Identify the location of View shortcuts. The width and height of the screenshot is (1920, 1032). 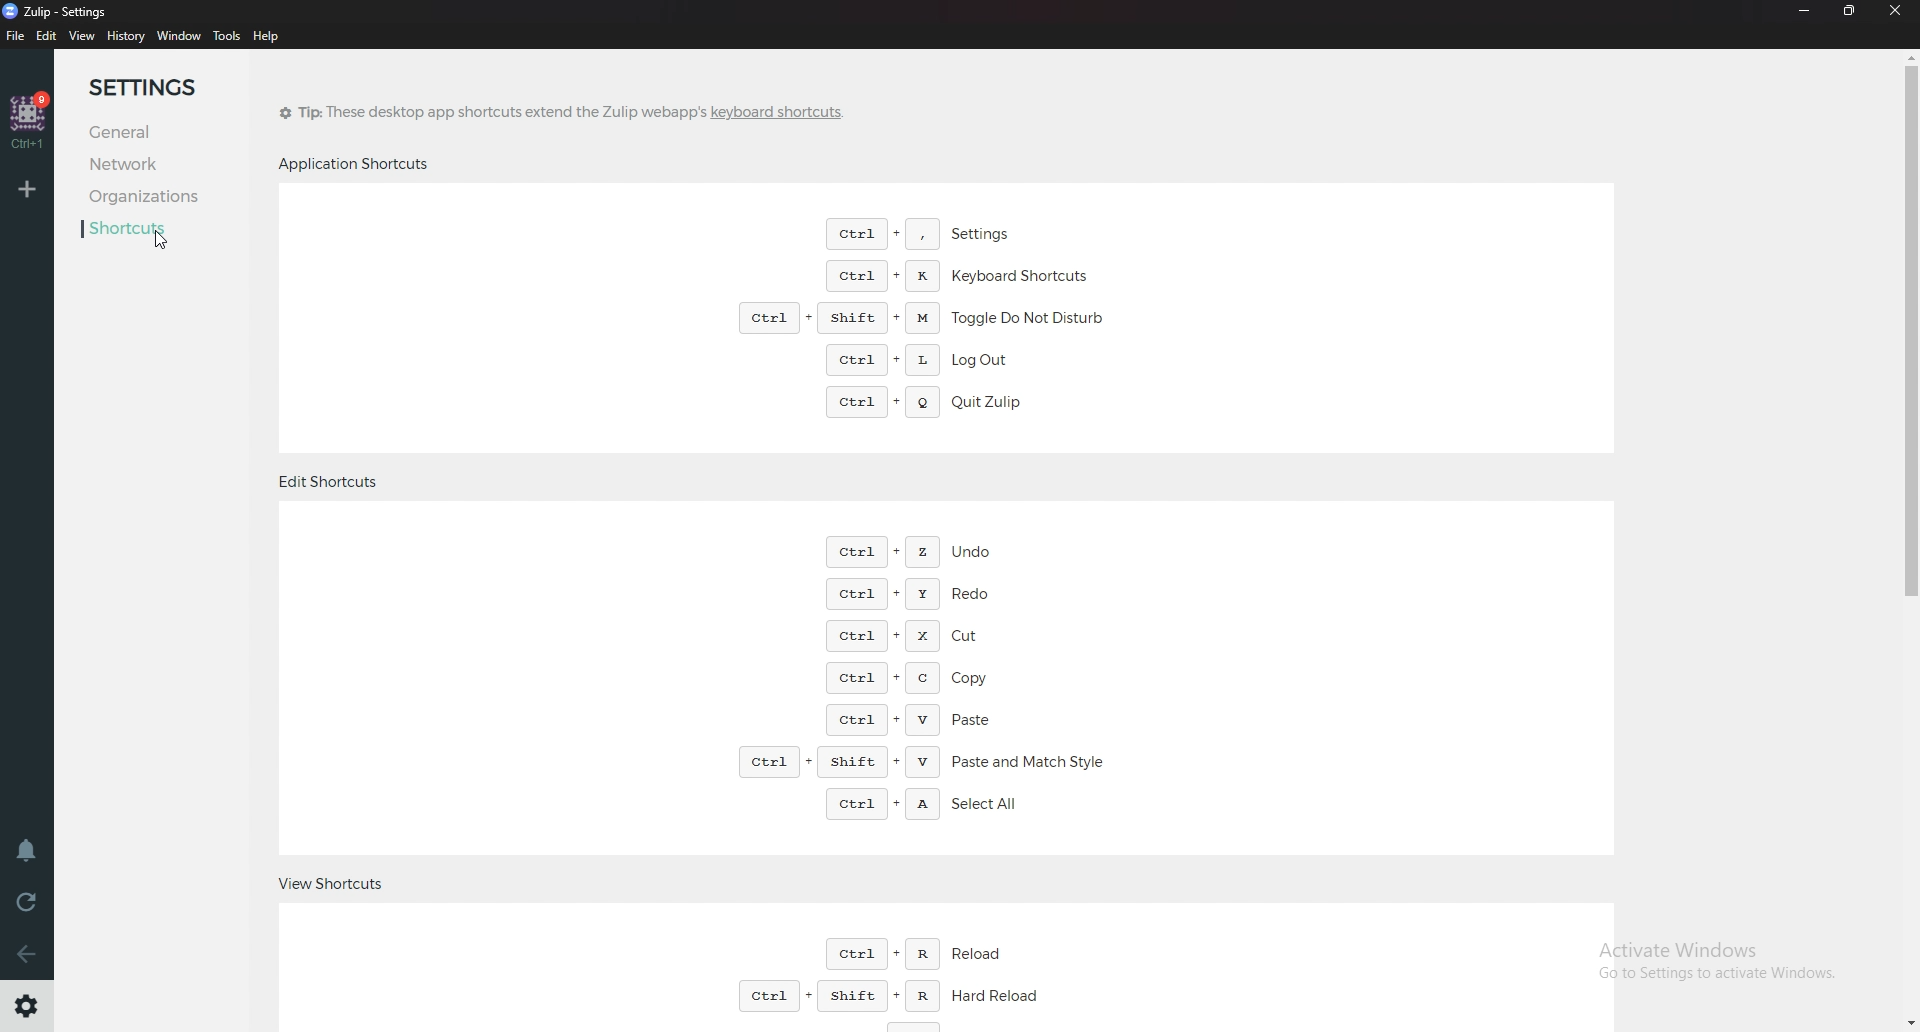
(337, 881).